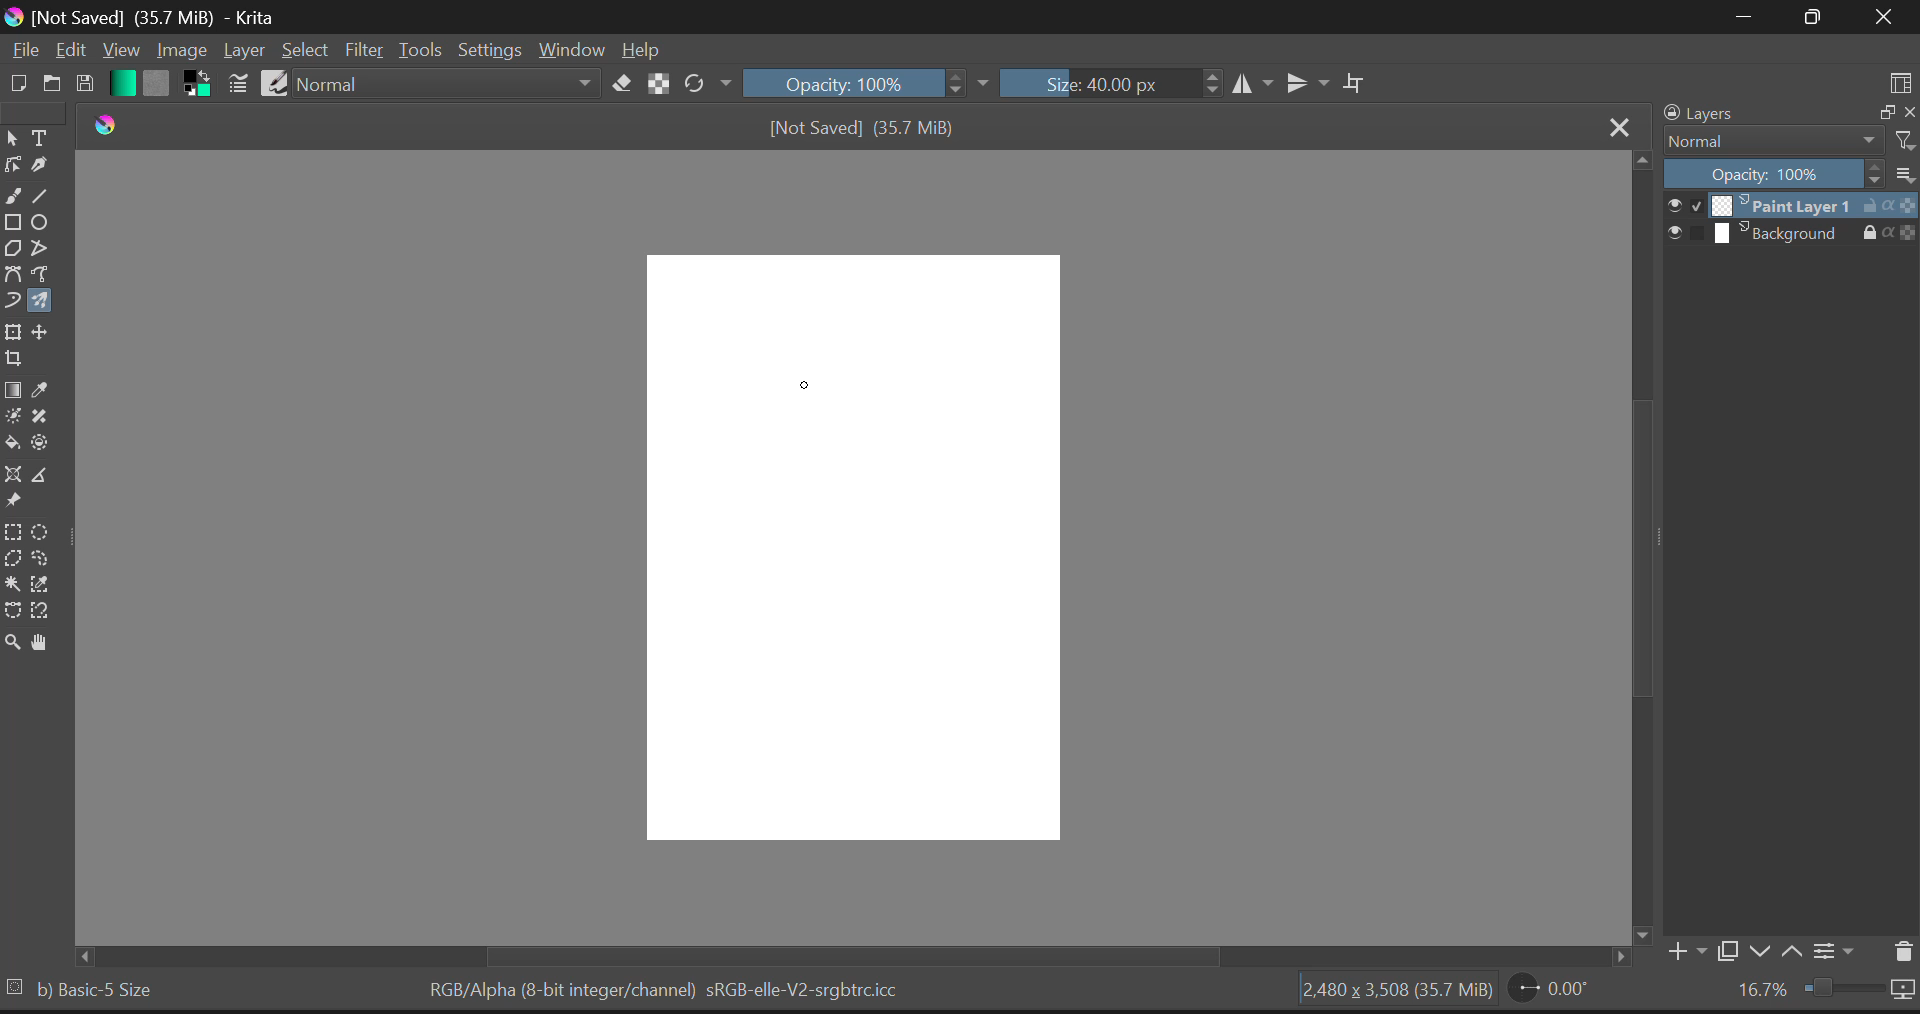 The height and width of the screenshot is (1014, 1920). What do you see at coordinates (44, 644) in the screenshot?
I see `Pan` at bounding box center [44, 644].